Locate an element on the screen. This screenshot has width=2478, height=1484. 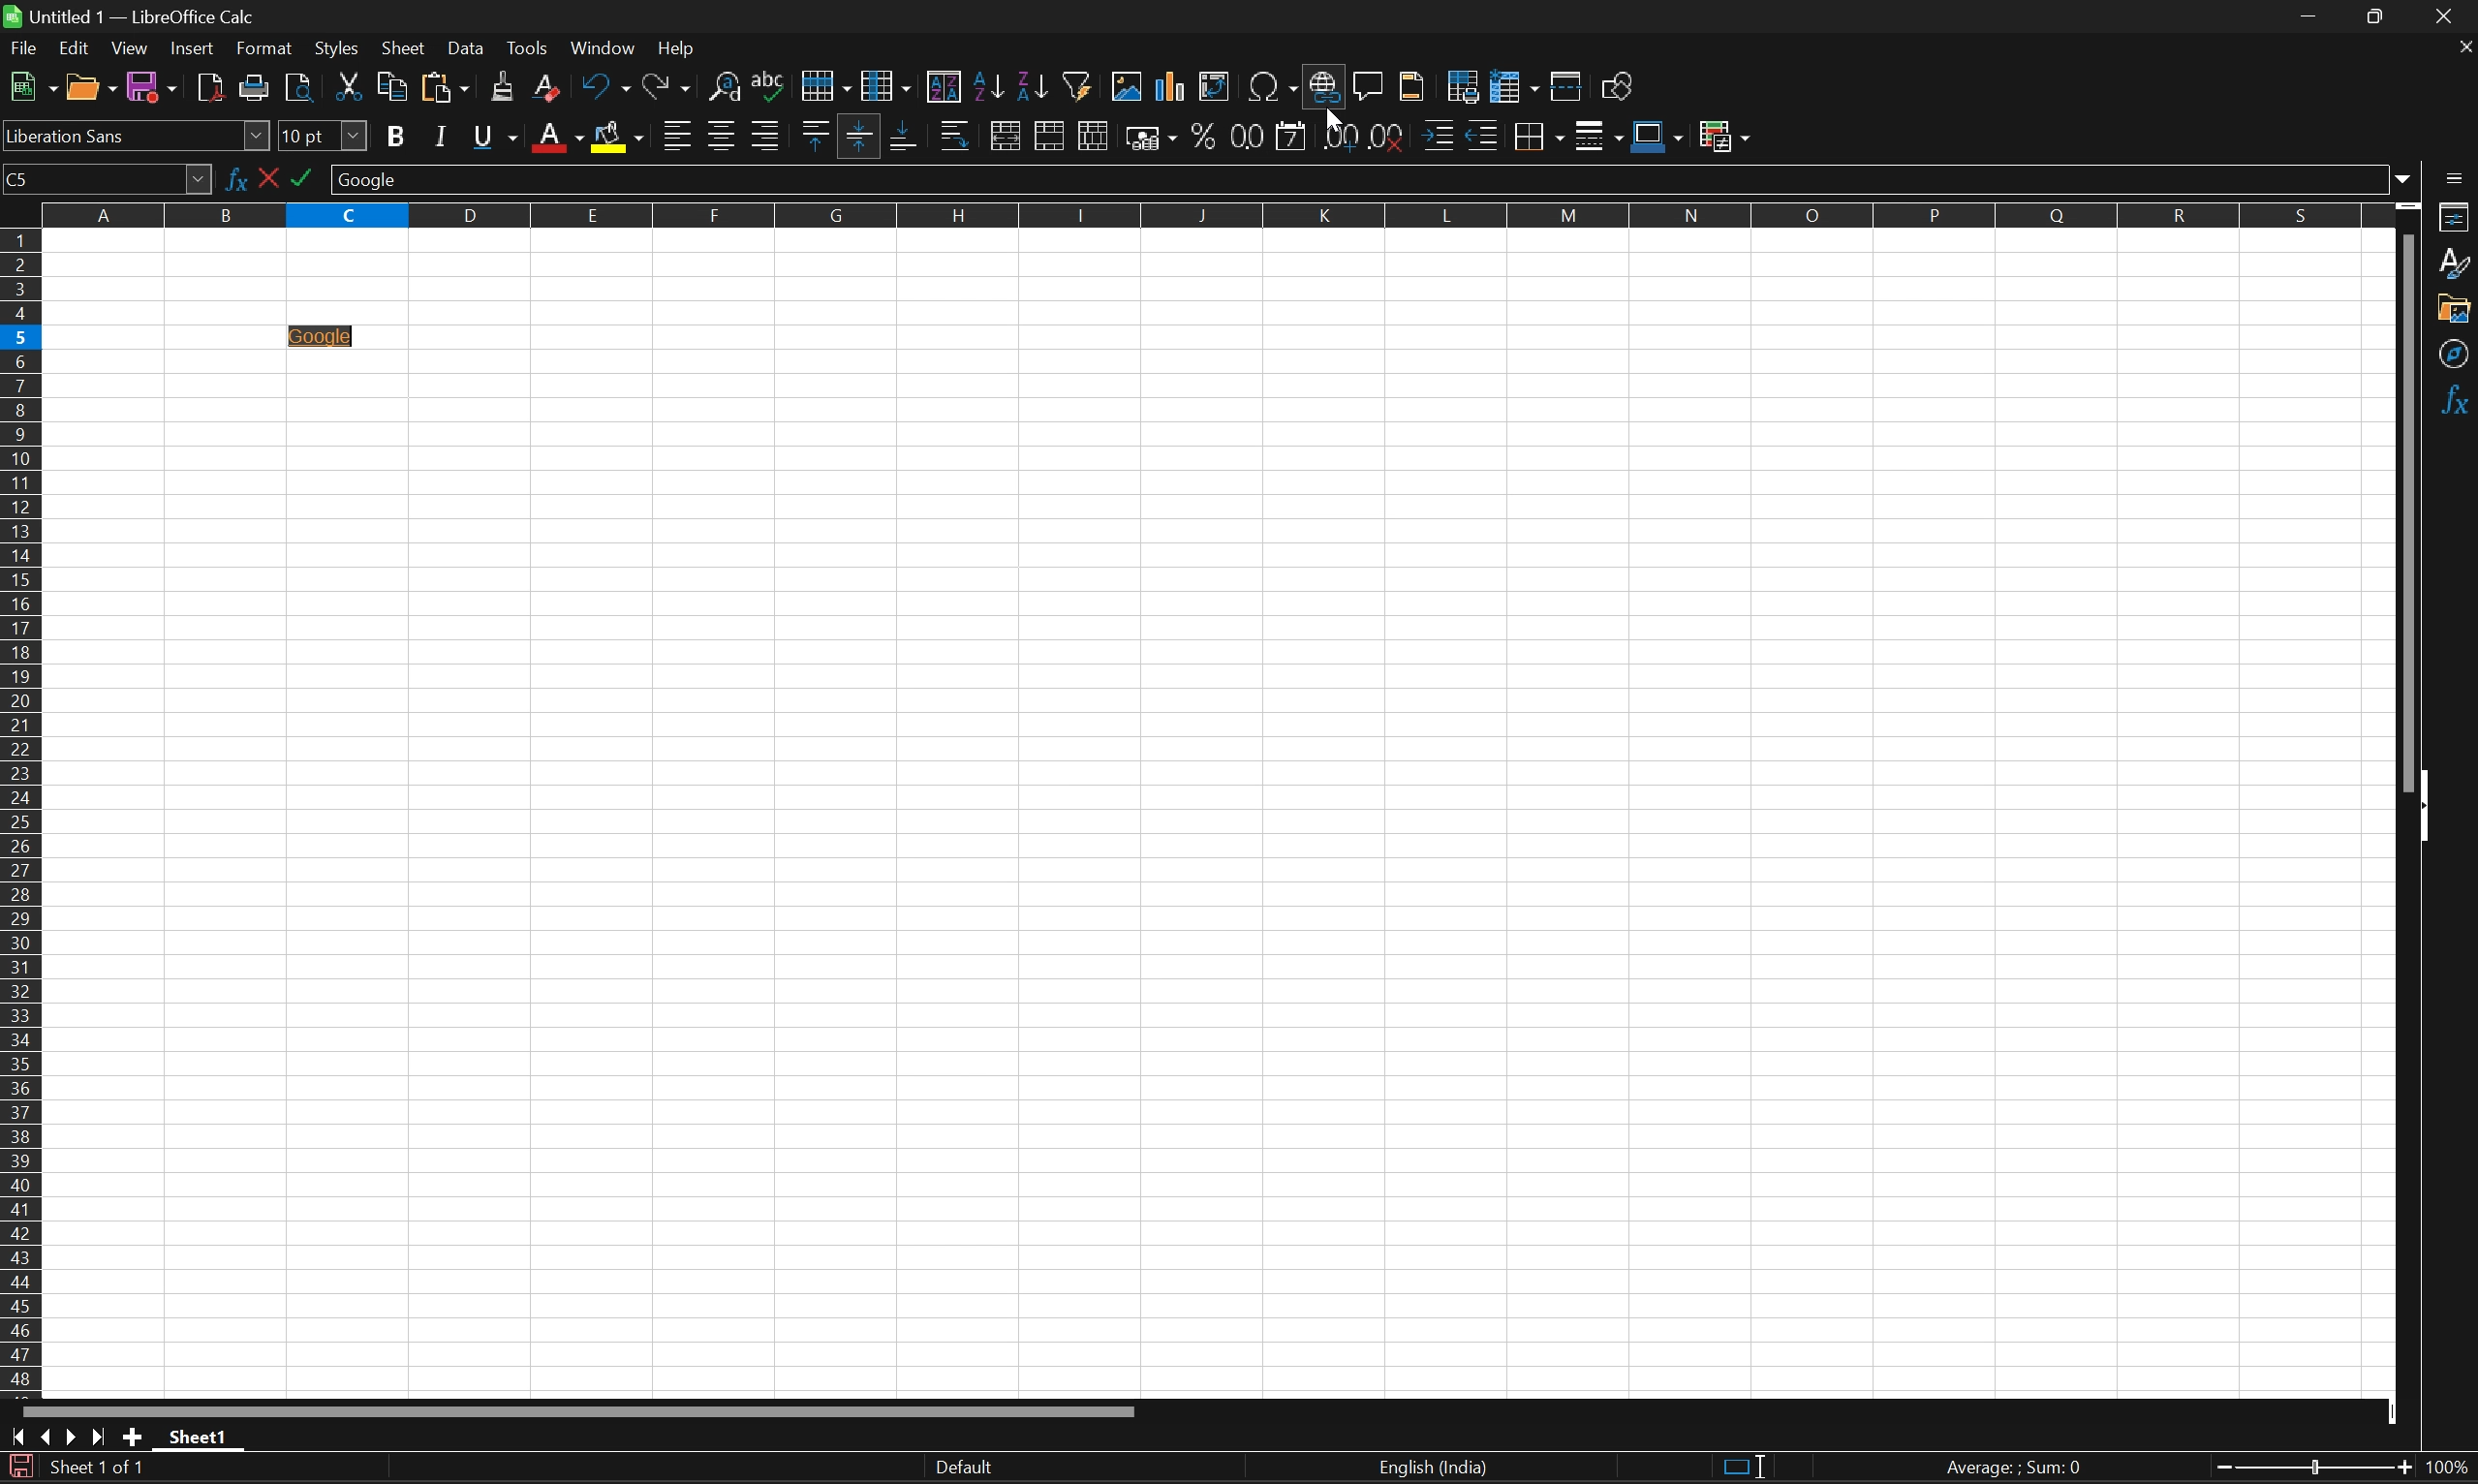
Border style is located at coordinates (1601, 135).